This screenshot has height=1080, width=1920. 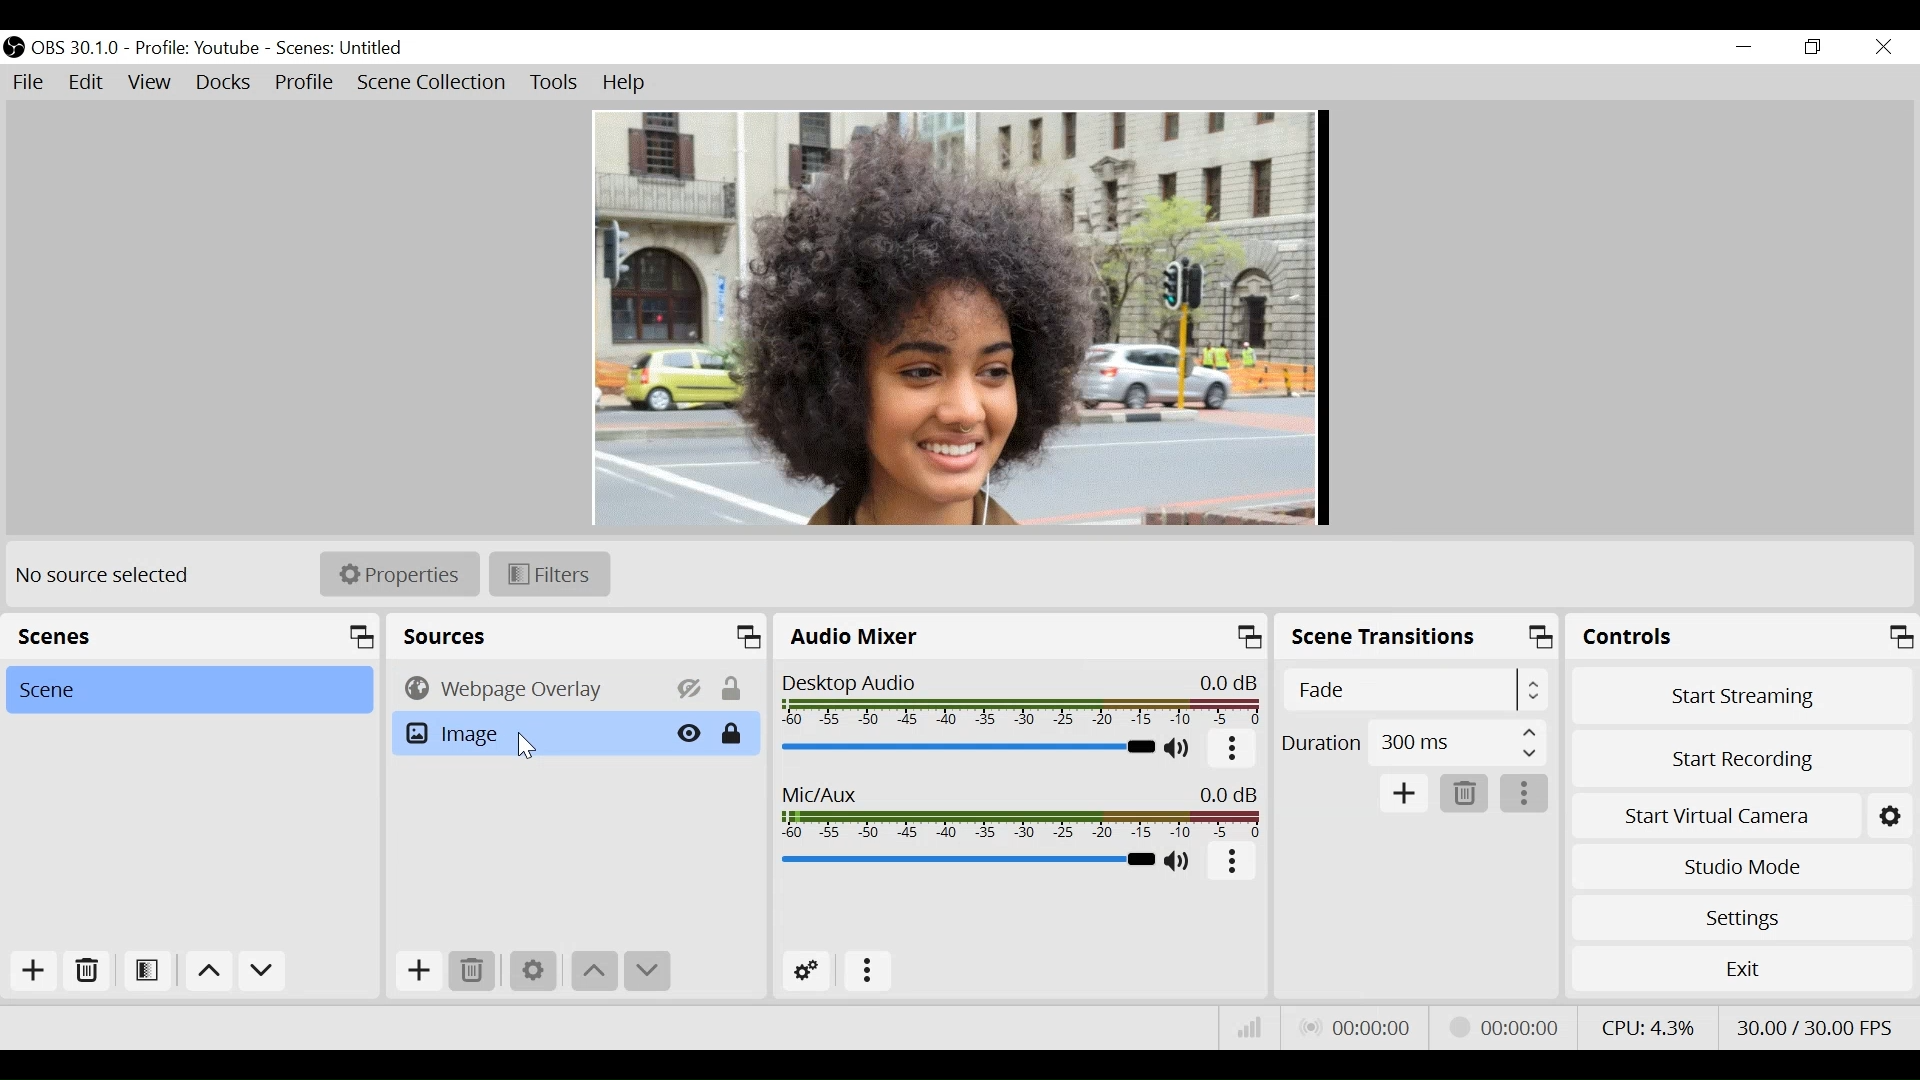 What do you see at coordinates (1889, 817) in the screenshot?
I see `Settings` at bounding box center [1889, 817].